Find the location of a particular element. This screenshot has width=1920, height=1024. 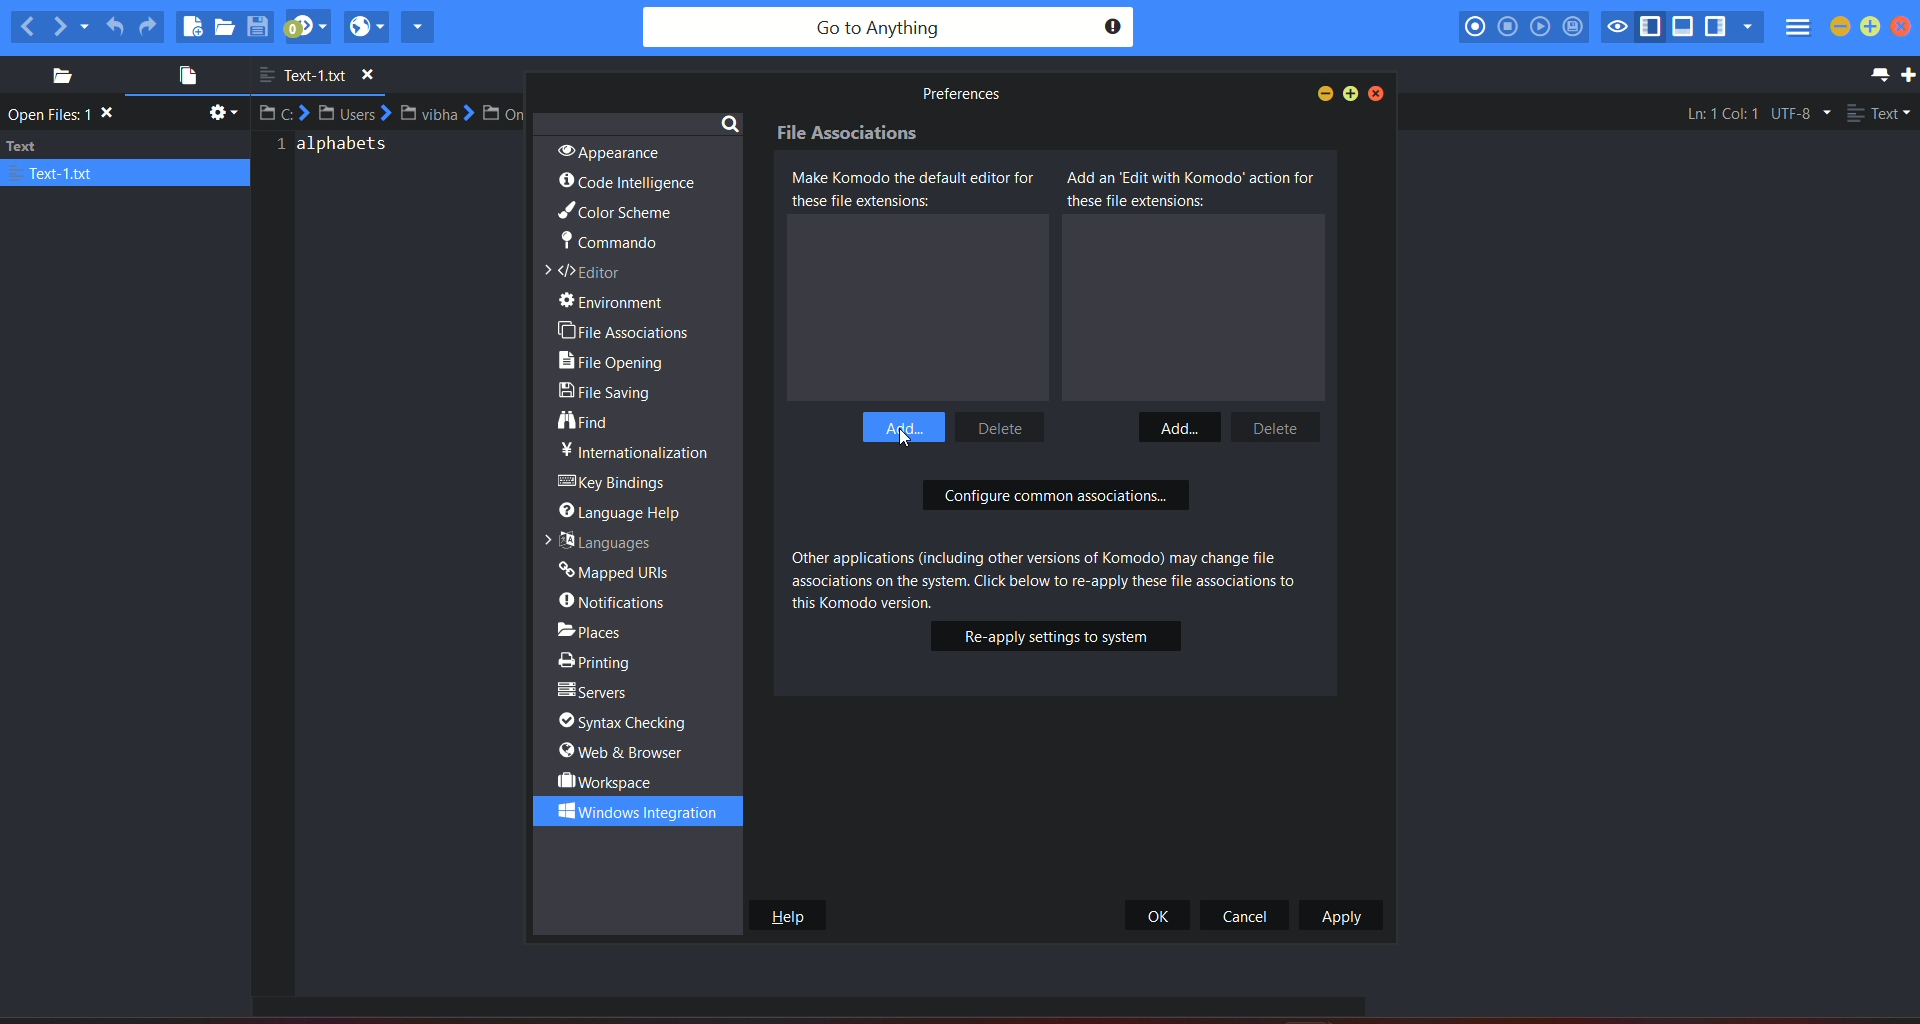

redo is located at coordinates (149, 26).